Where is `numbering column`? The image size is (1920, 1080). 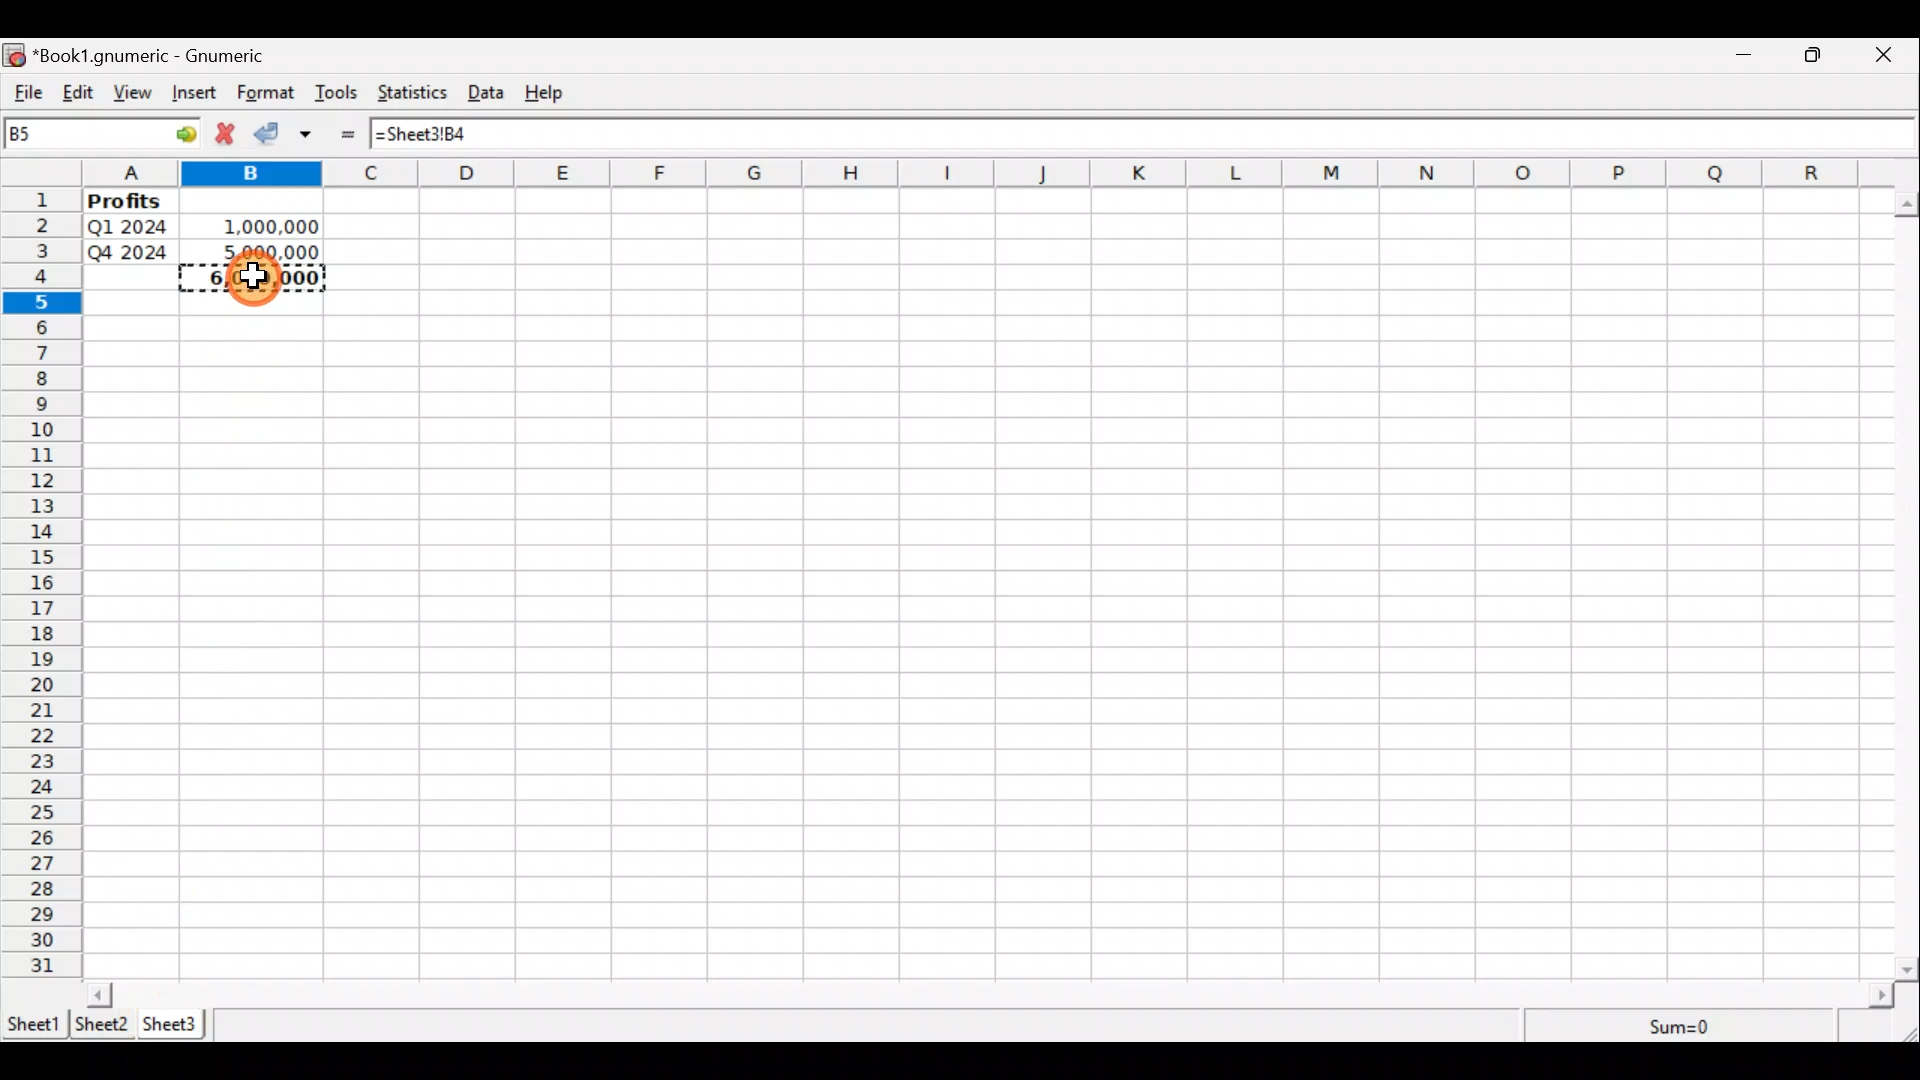
numbering column is located at coordinates (40, 586).